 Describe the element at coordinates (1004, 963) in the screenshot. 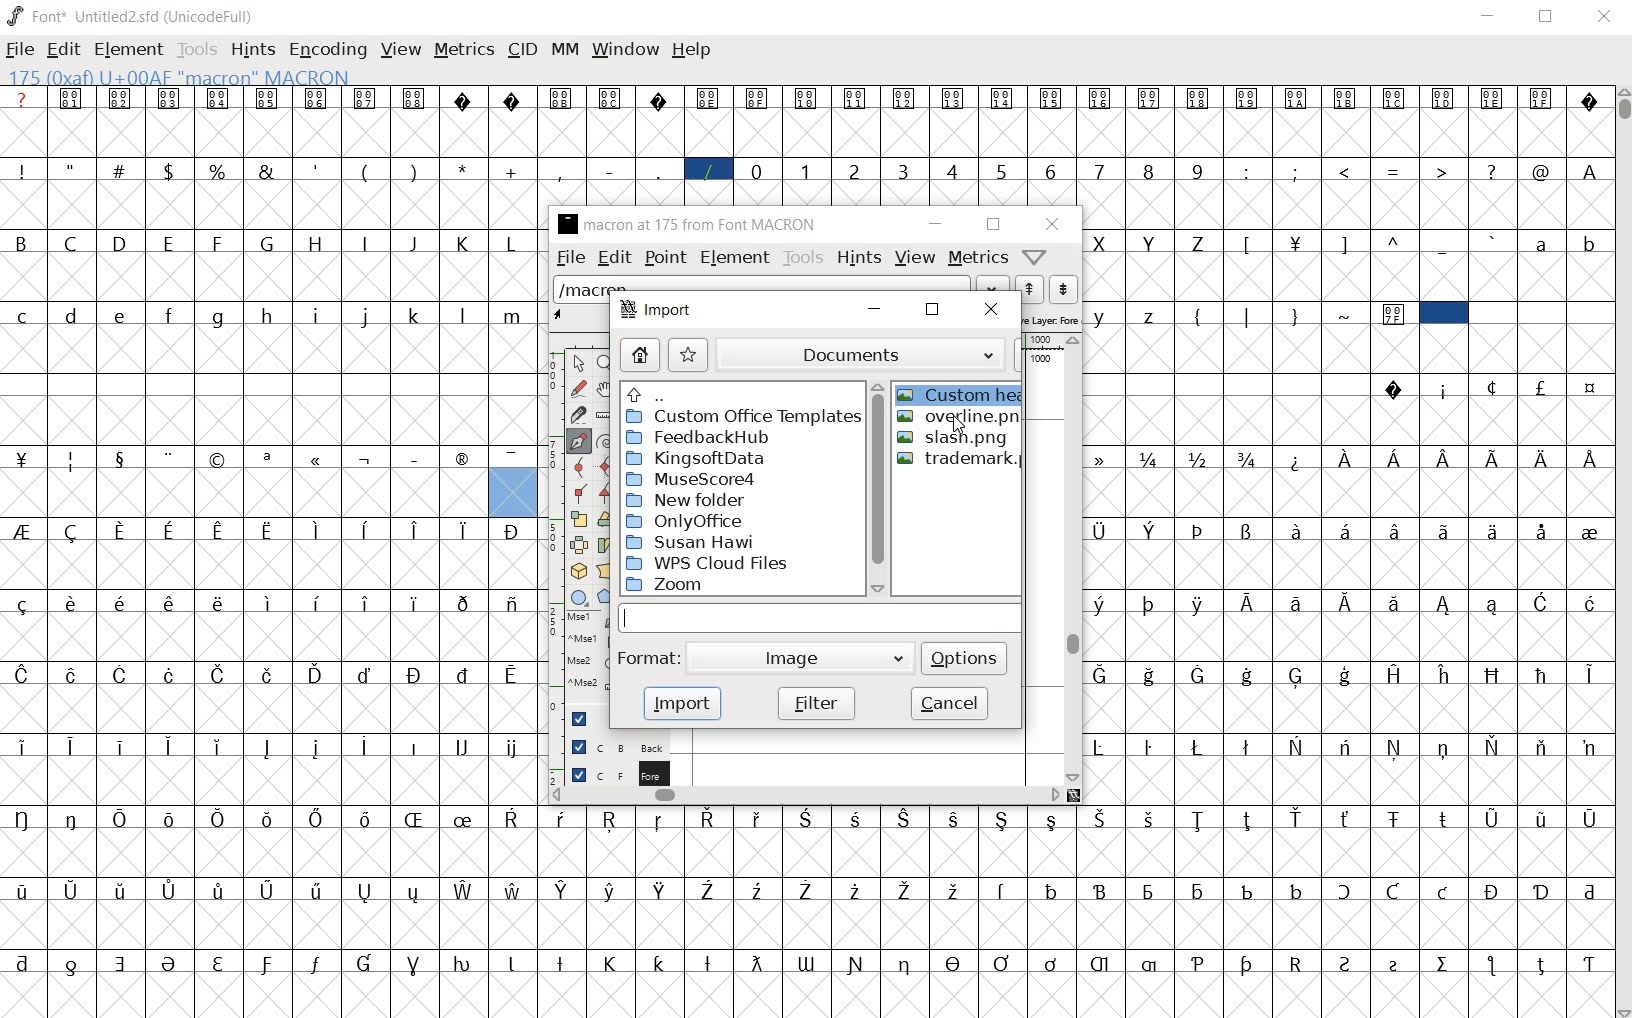

I see `Symbol` at that location.